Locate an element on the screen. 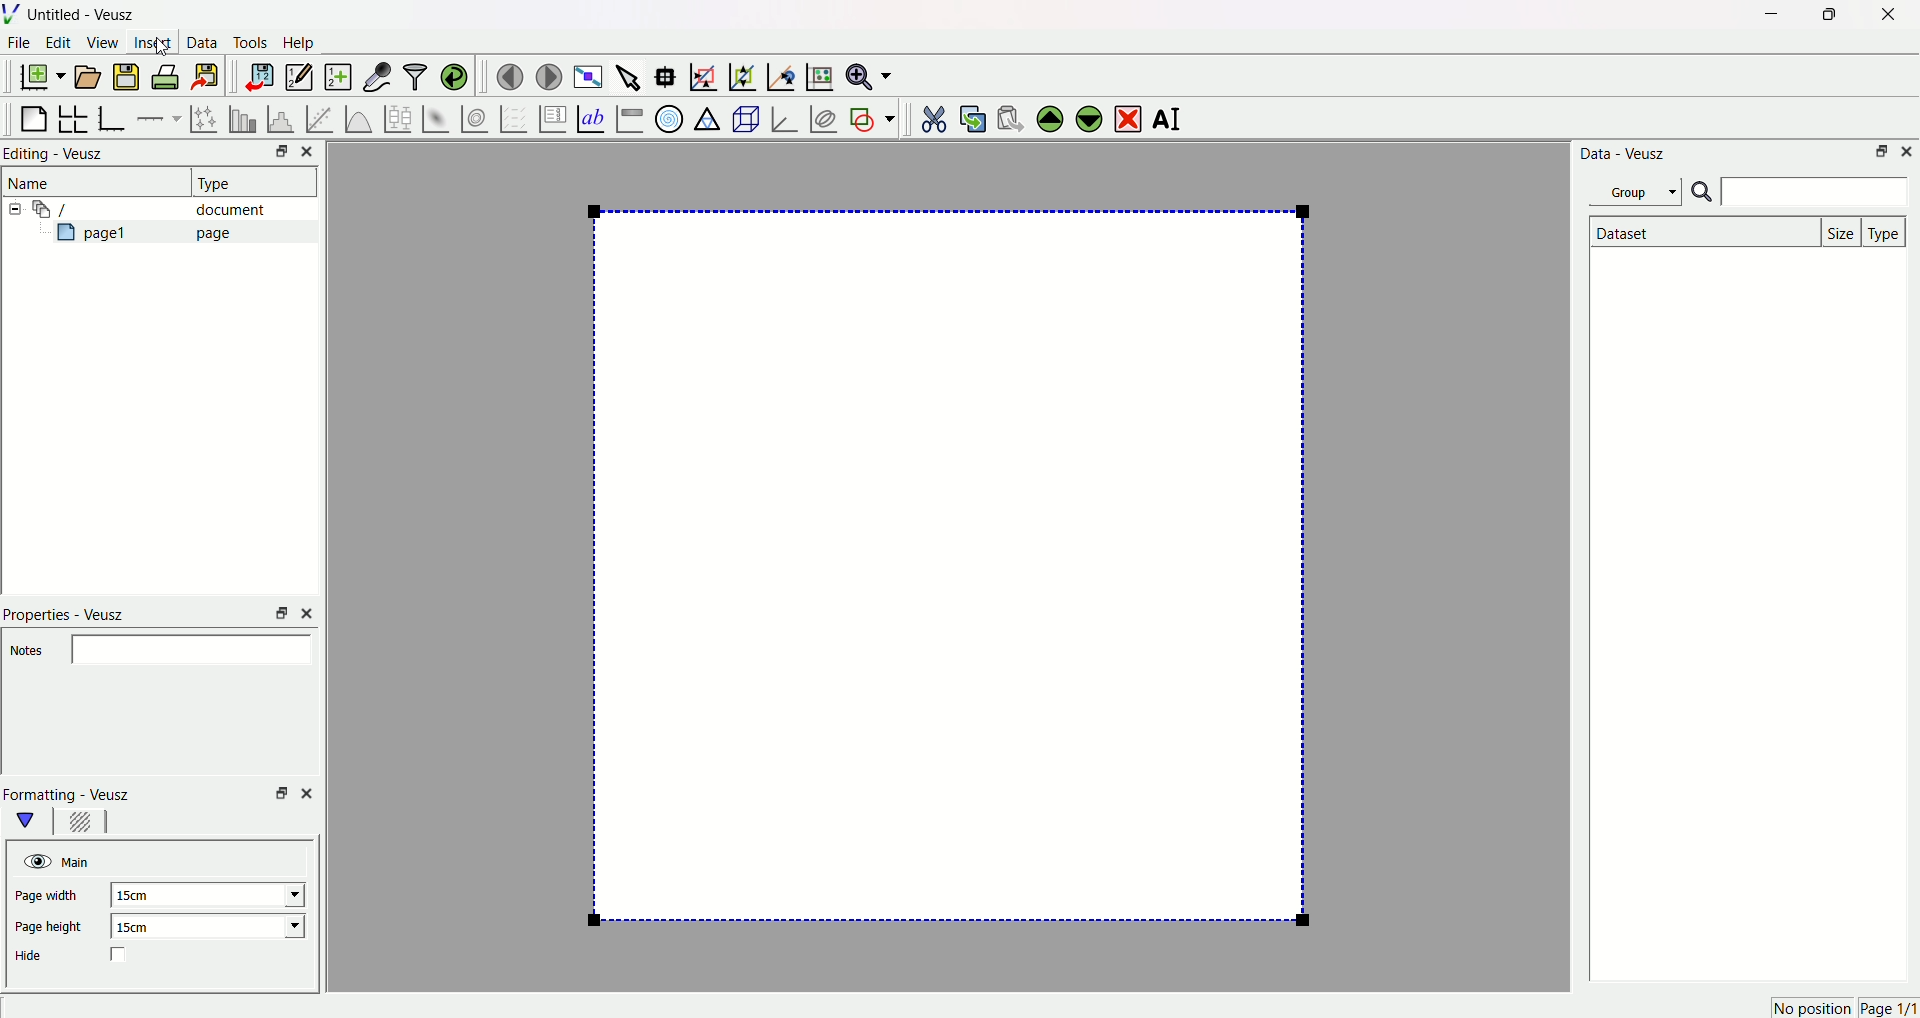  plot key is located at coordinates (551, 116).